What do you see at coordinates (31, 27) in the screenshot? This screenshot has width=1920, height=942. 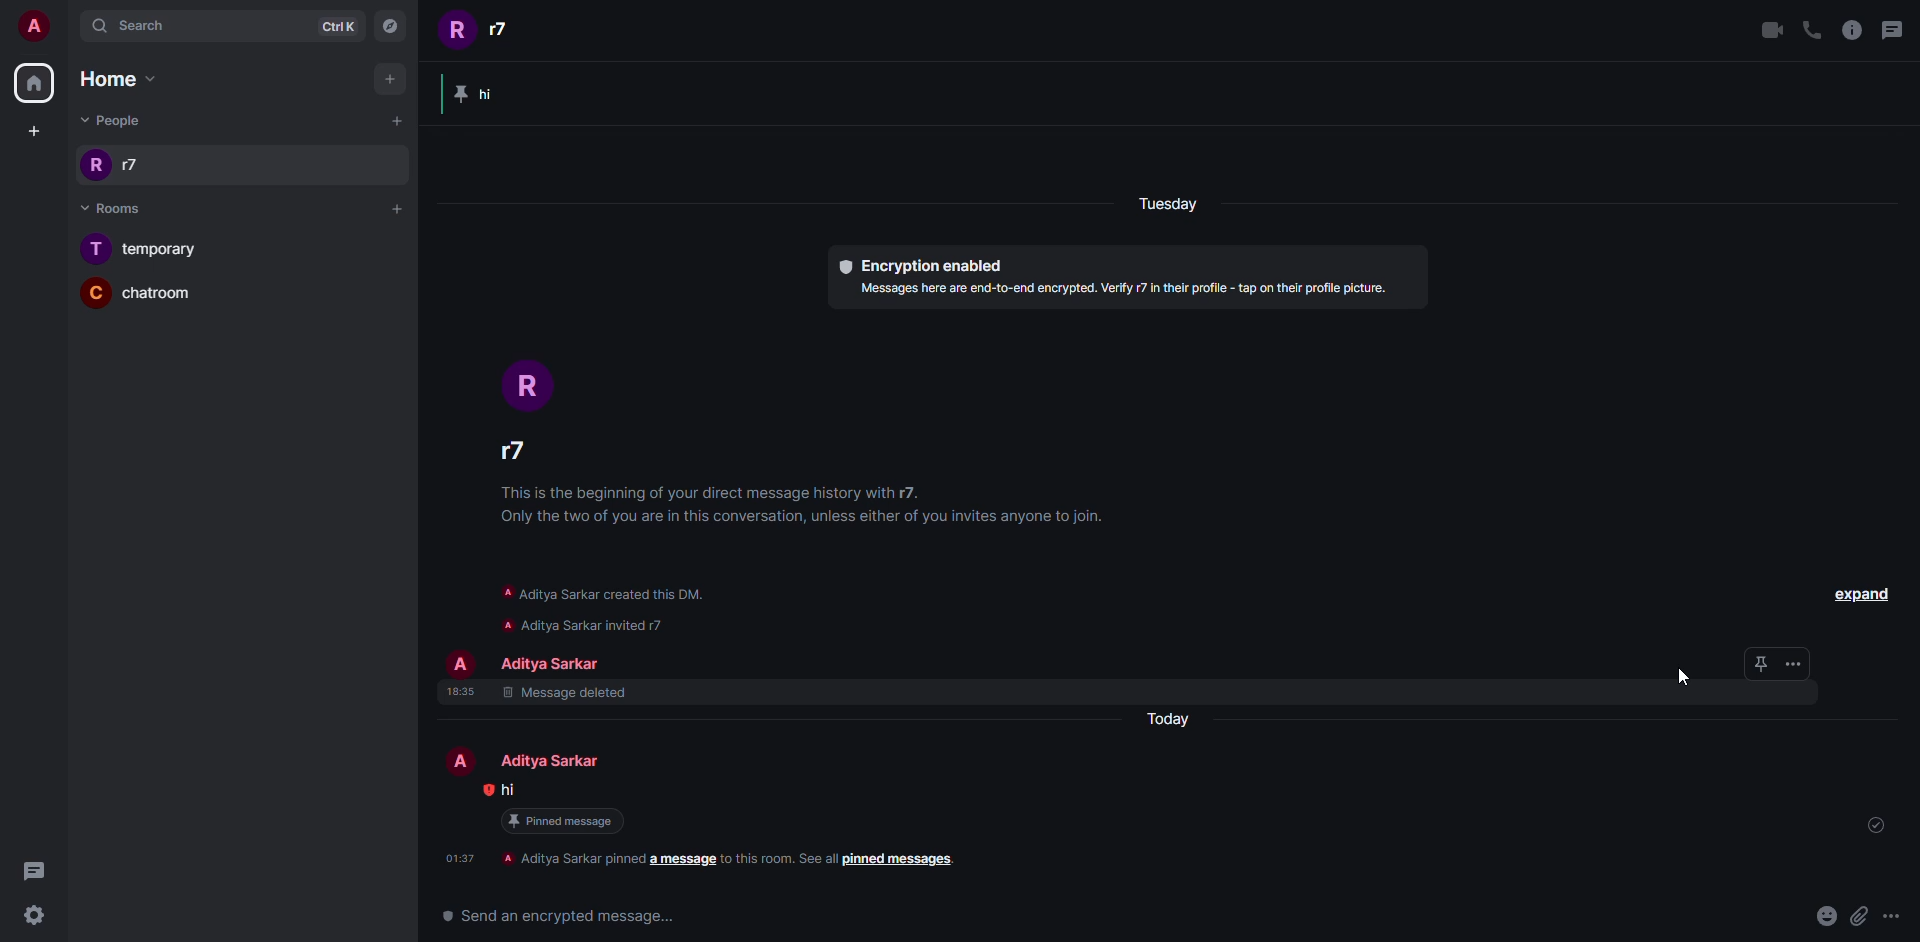 I see `account` at bounding box center [31, 27].